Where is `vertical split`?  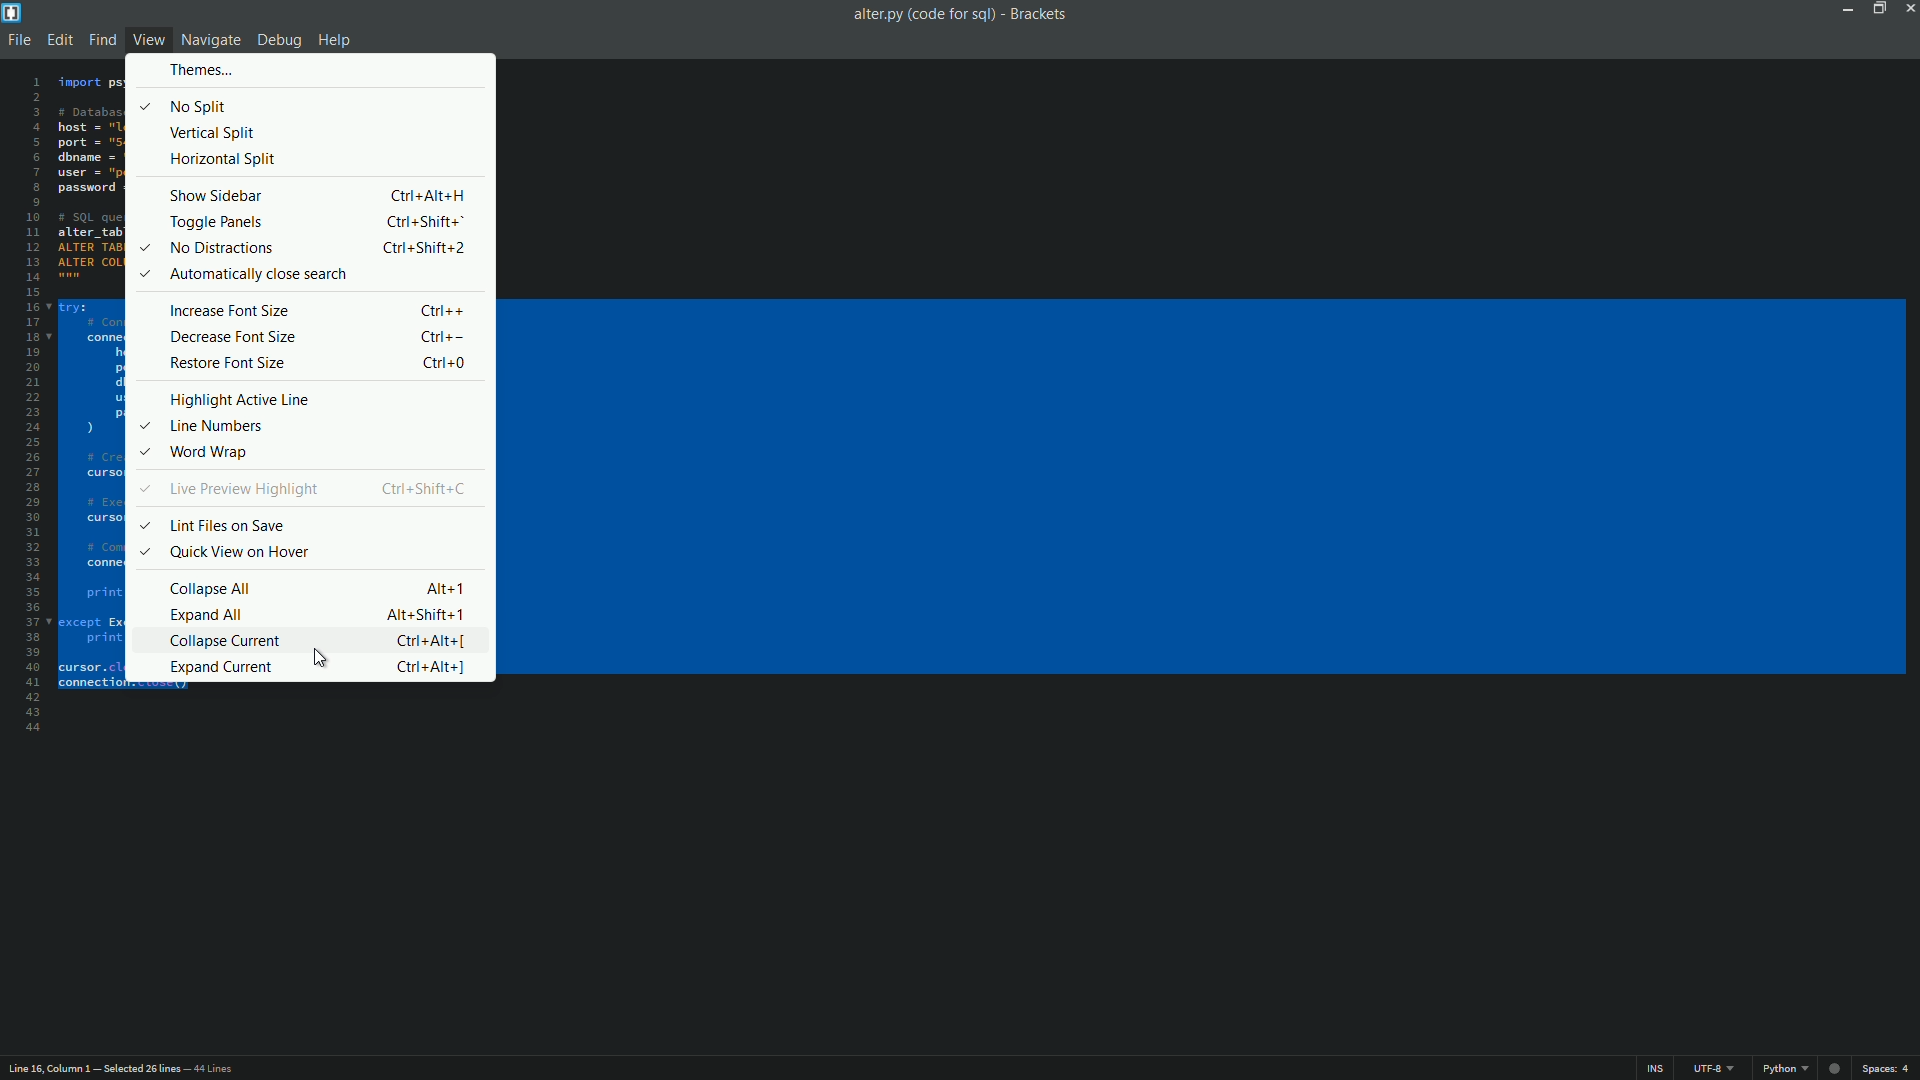
vertical split is located at coordinates (215, 134).